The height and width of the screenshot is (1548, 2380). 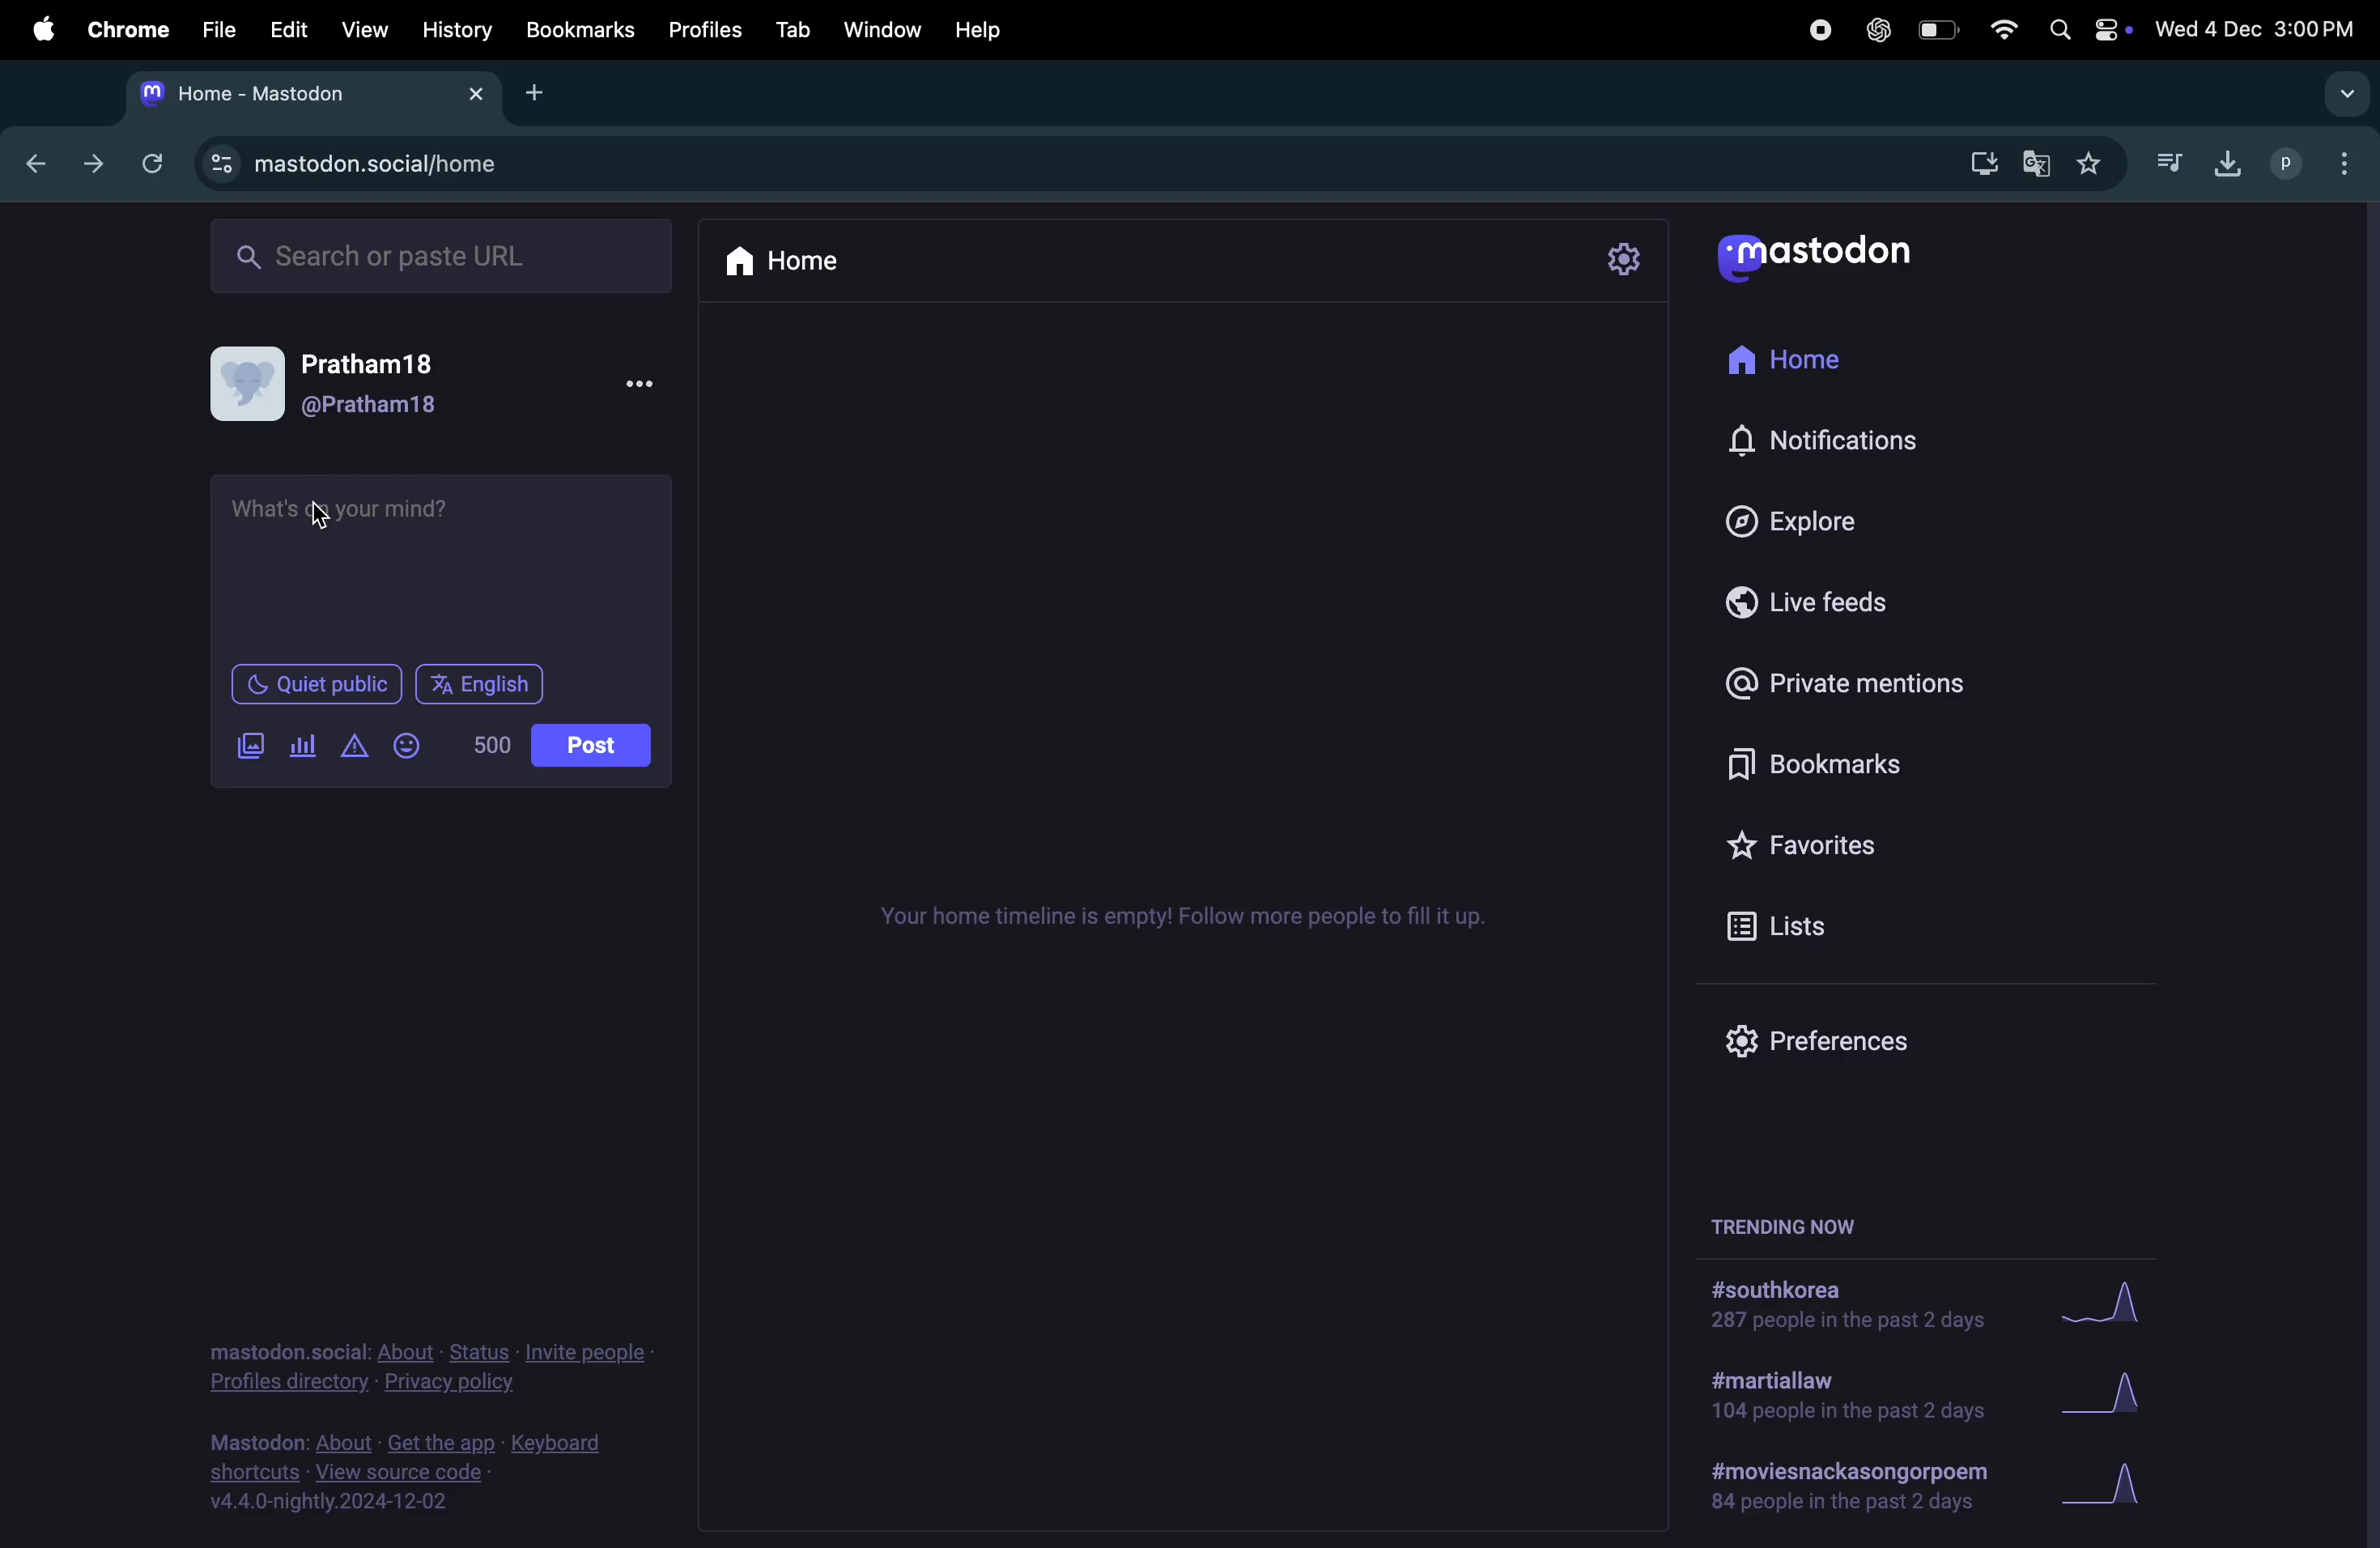 I want to click on images, so click(x=250, y=746).